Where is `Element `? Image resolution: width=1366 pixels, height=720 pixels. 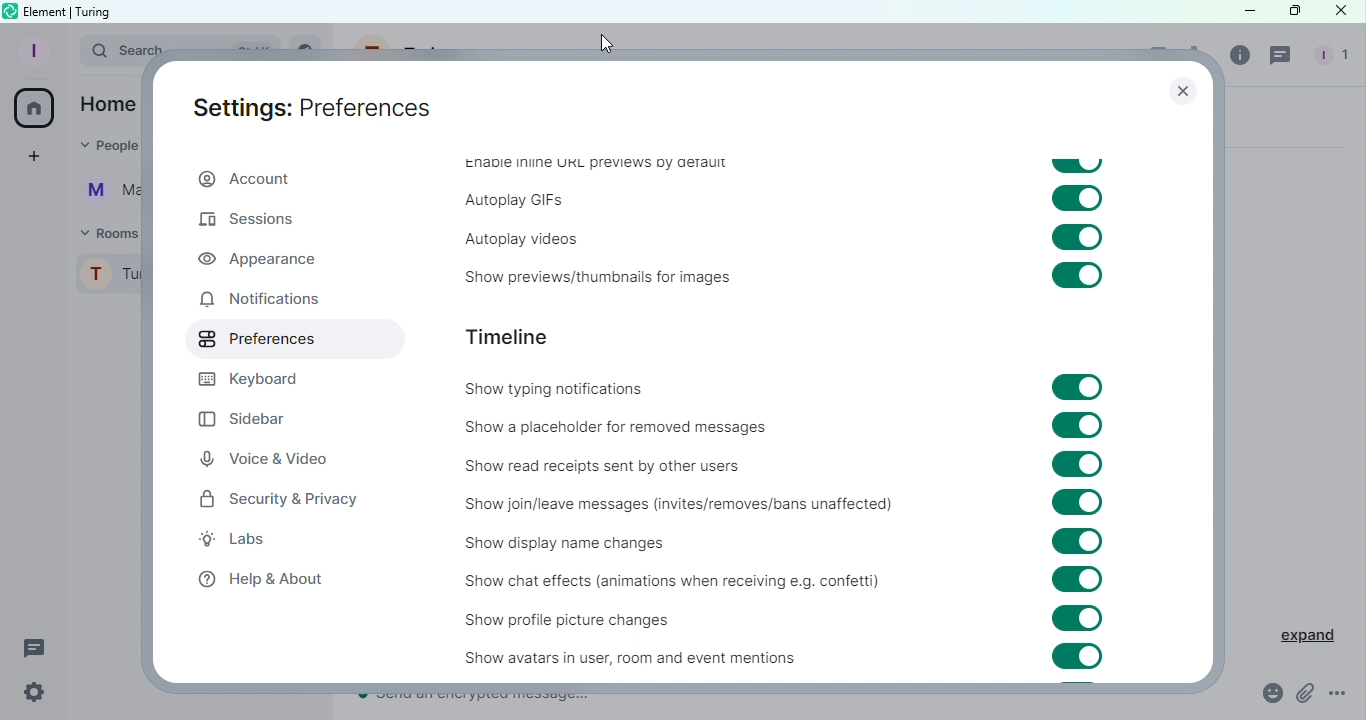 Element  is located at coordinates (47, 10).